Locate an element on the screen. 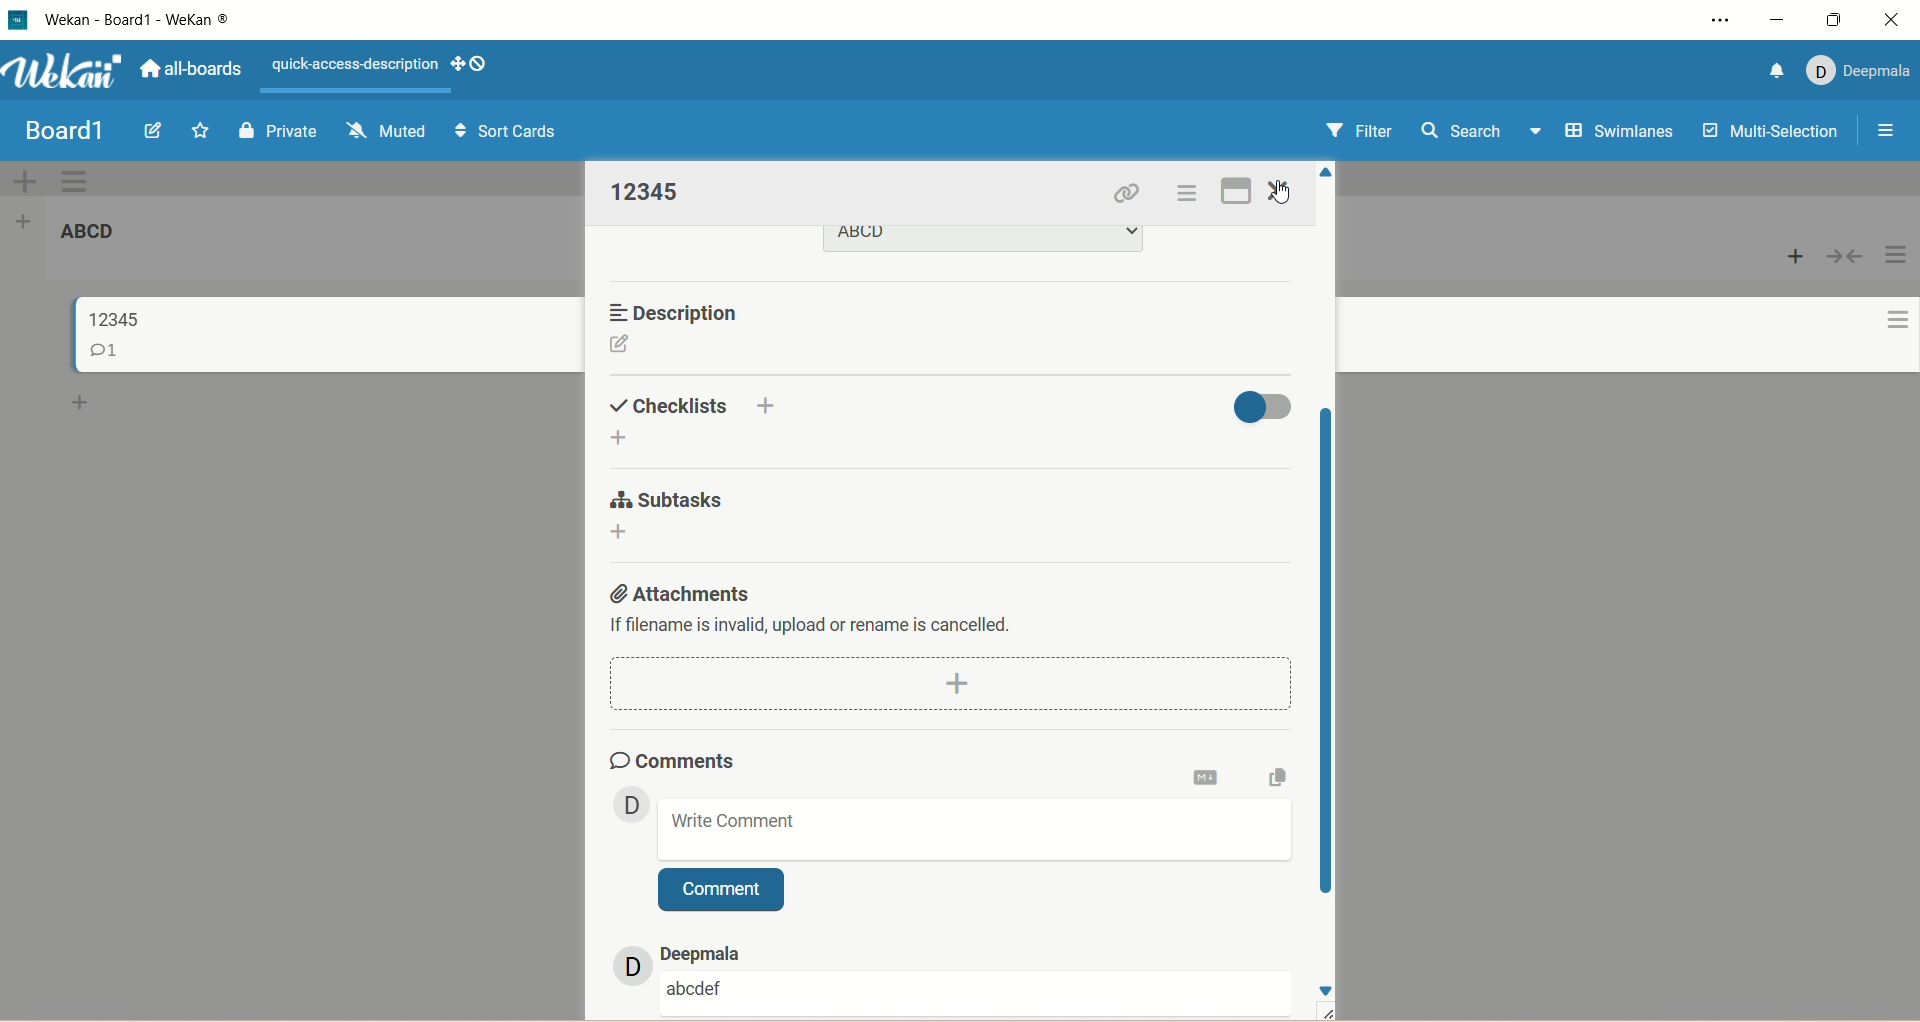 This screenshot has height=1022, width=1920. dd is located at coordinates (956, 684).